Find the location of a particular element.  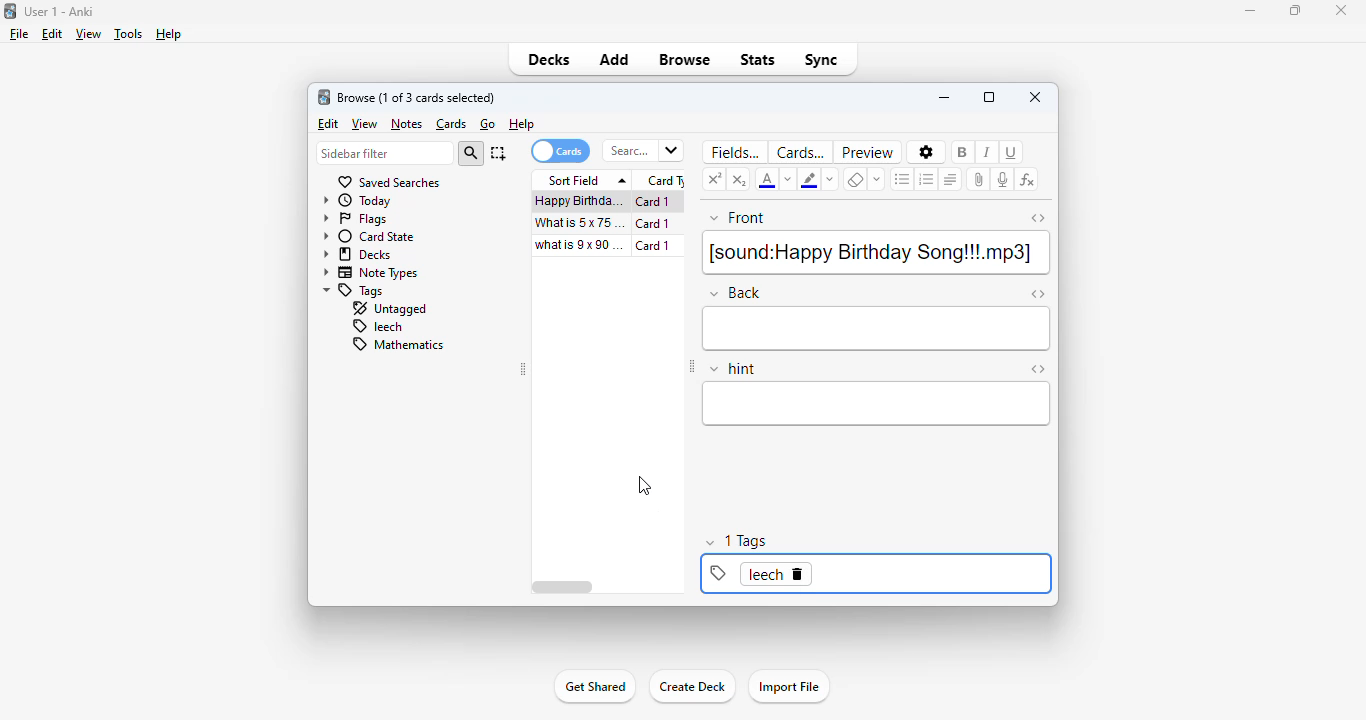

User 1 - Anki is located at coordinates (61, 12).